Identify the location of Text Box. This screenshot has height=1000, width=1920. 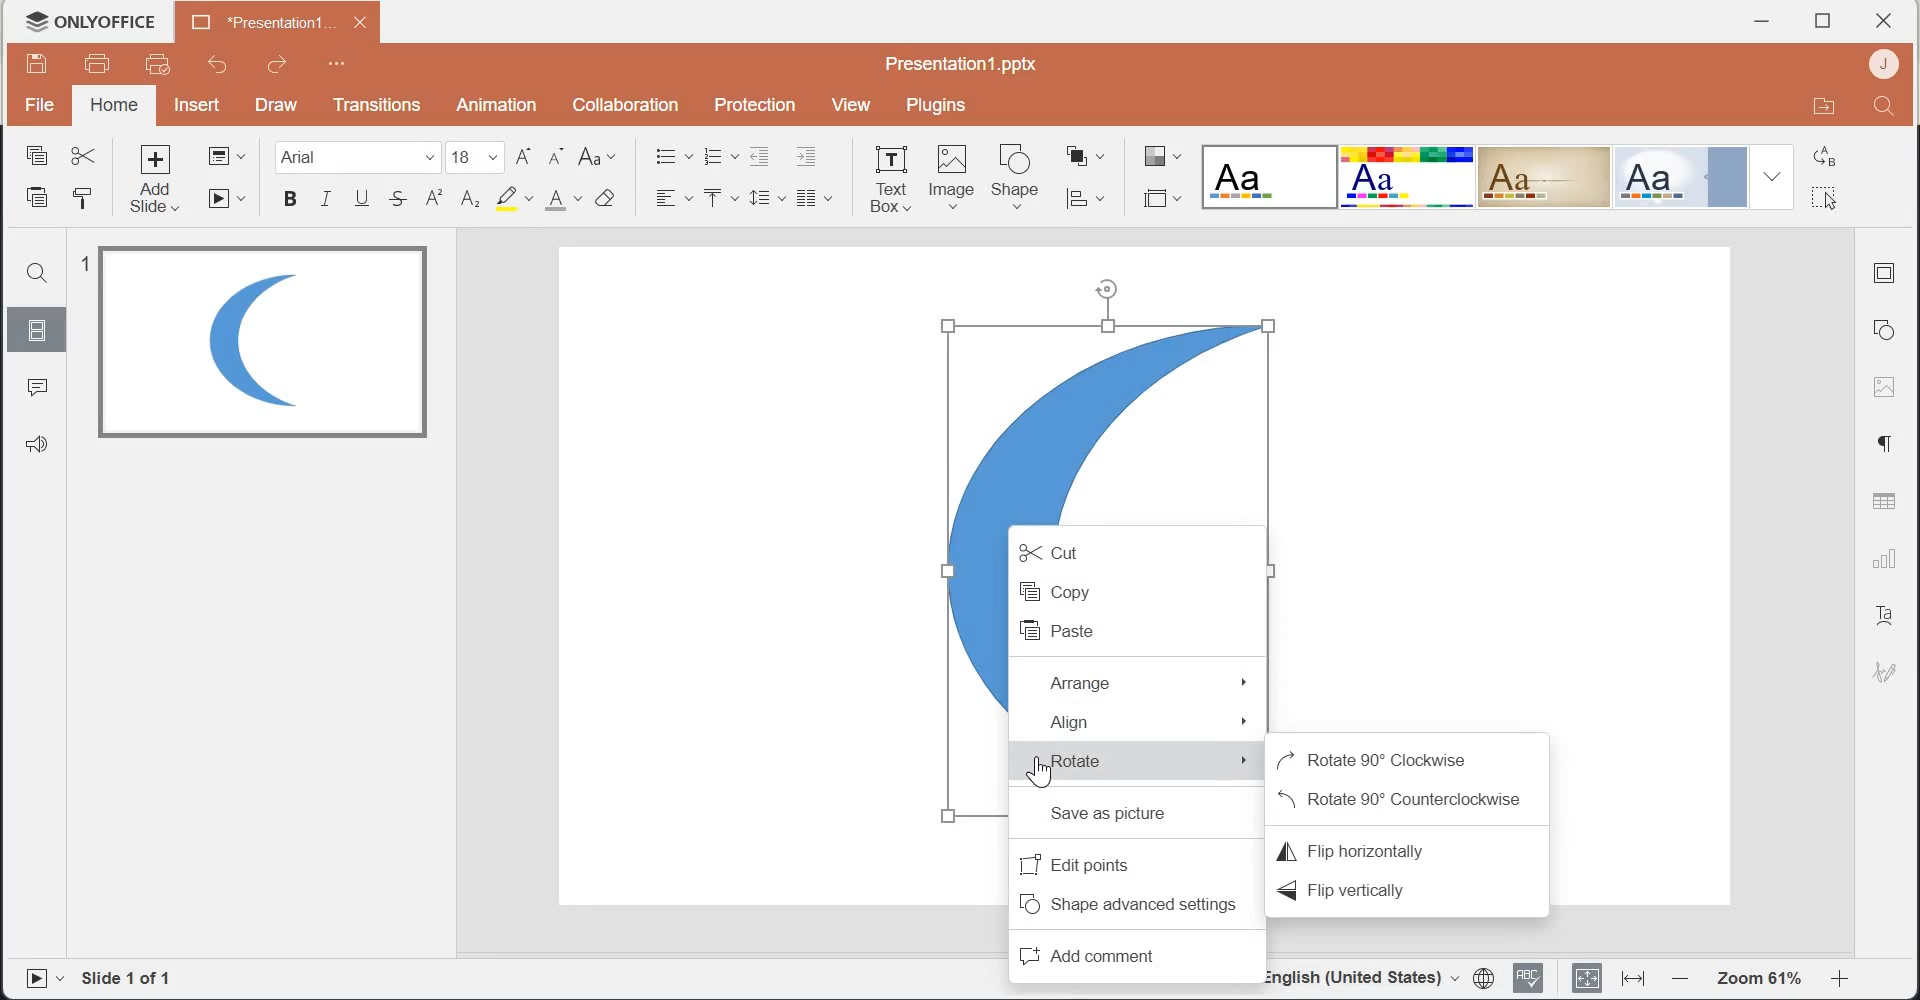
(889, 176).